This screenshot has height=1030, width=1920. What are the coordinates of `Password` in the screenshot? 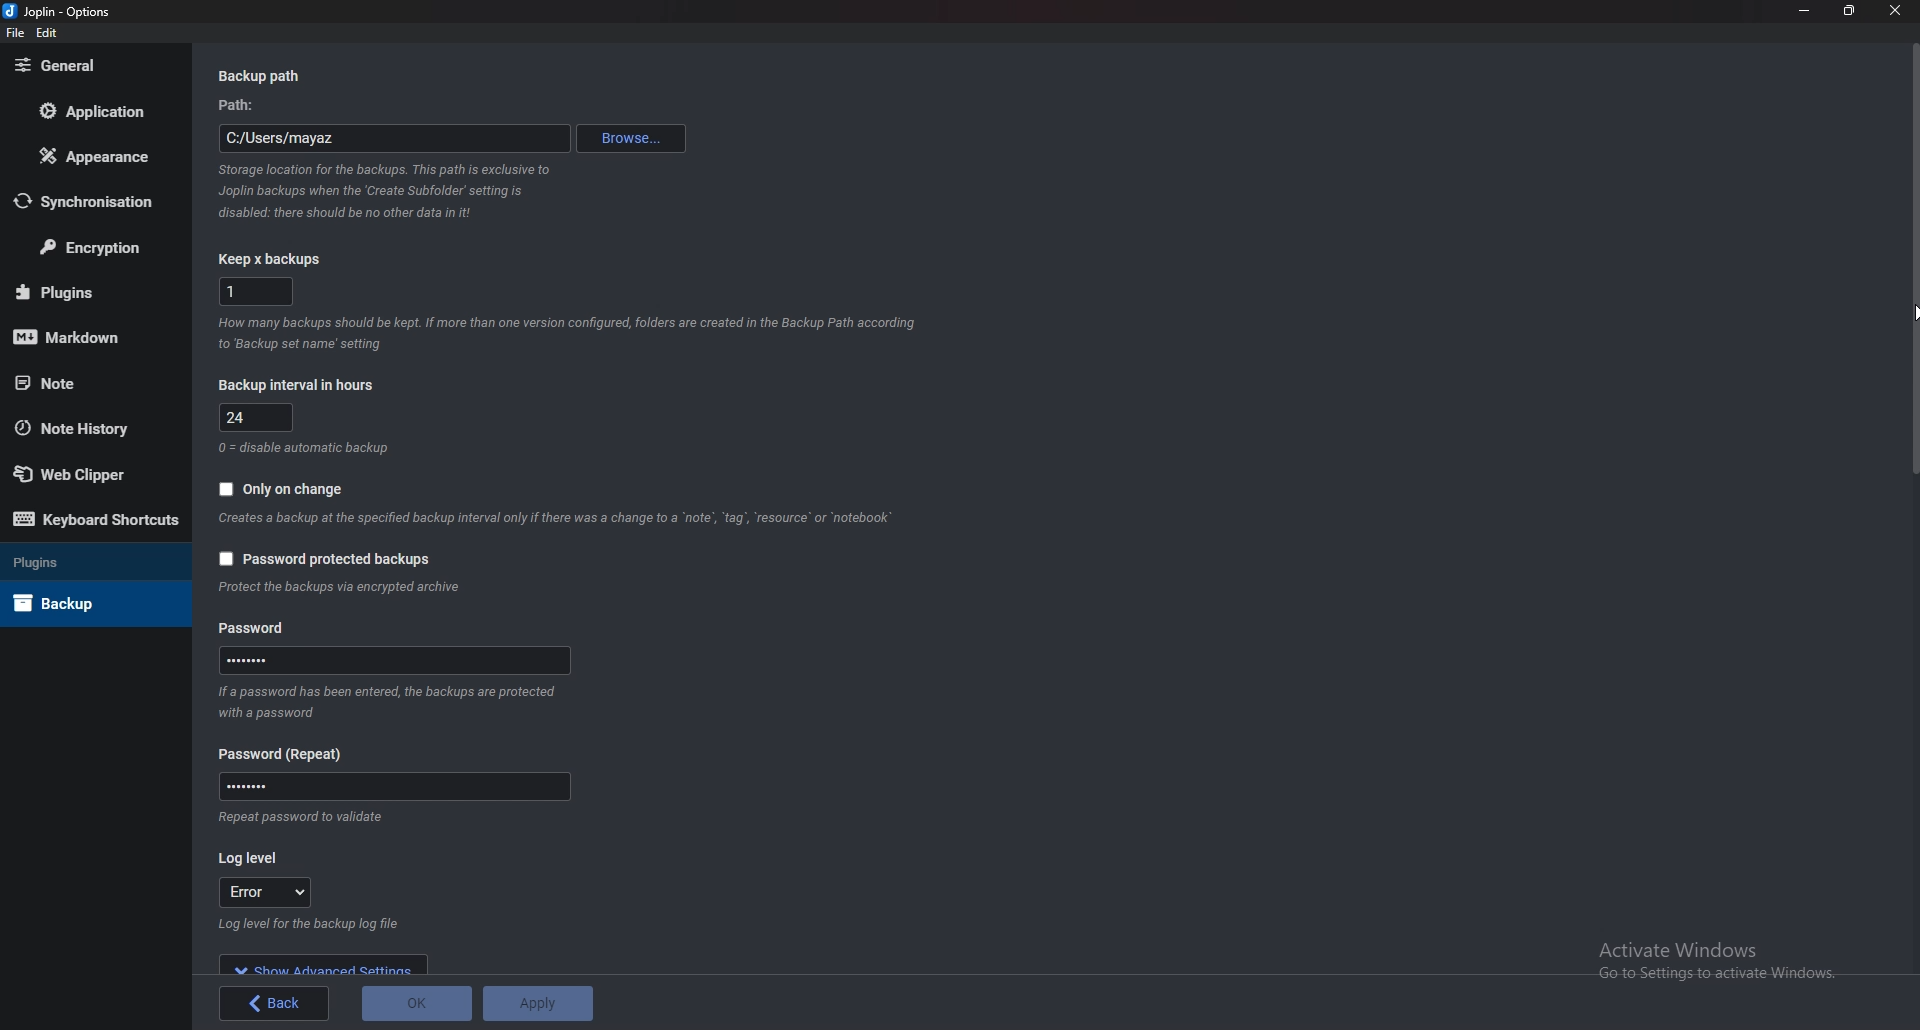 It's located at (394, 787).